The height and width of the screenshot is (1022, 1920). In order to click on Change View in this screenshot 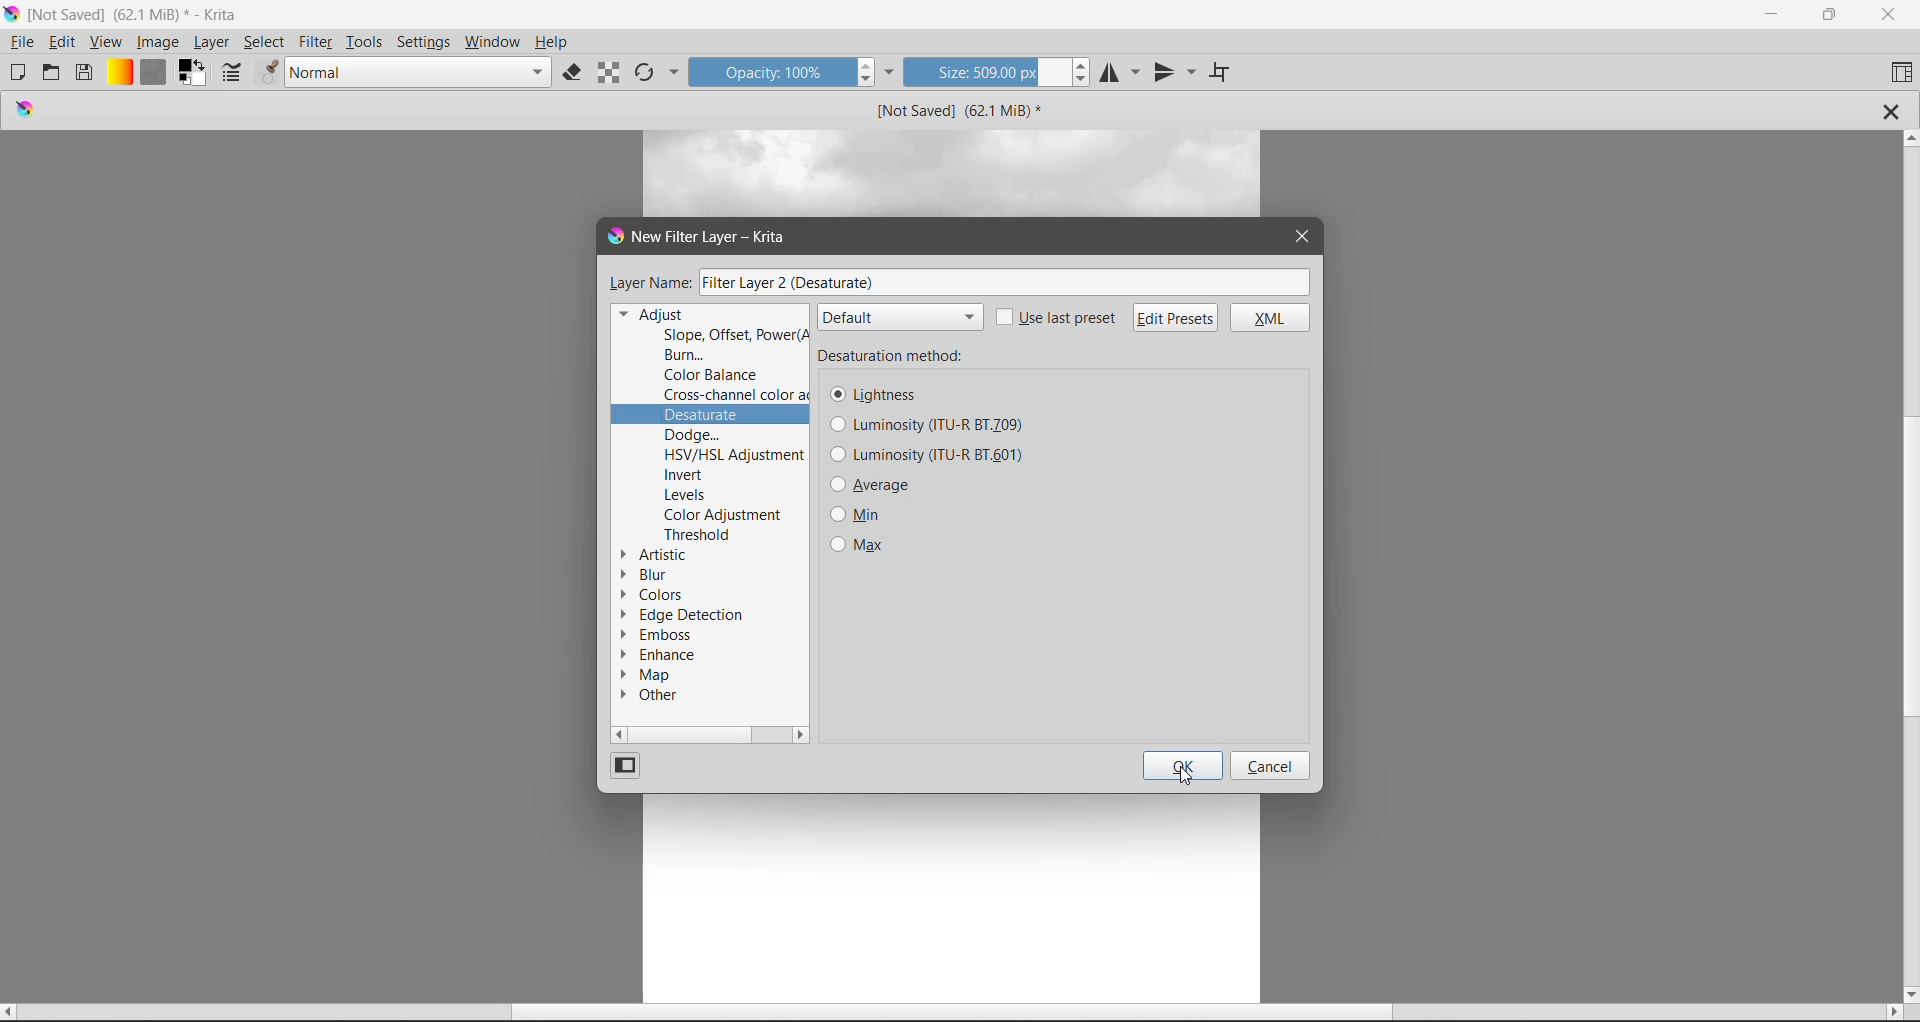, I will do `click(627, 766)`.